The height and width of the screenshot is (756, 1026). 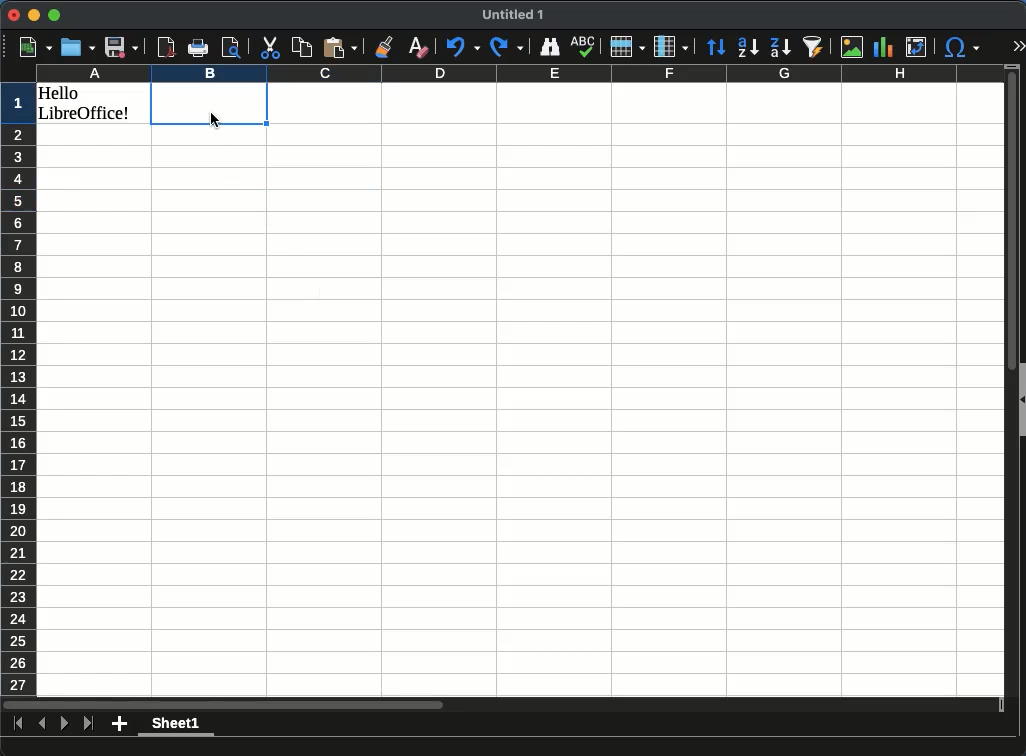 I want to click on redo, so click(x=507, y=45).